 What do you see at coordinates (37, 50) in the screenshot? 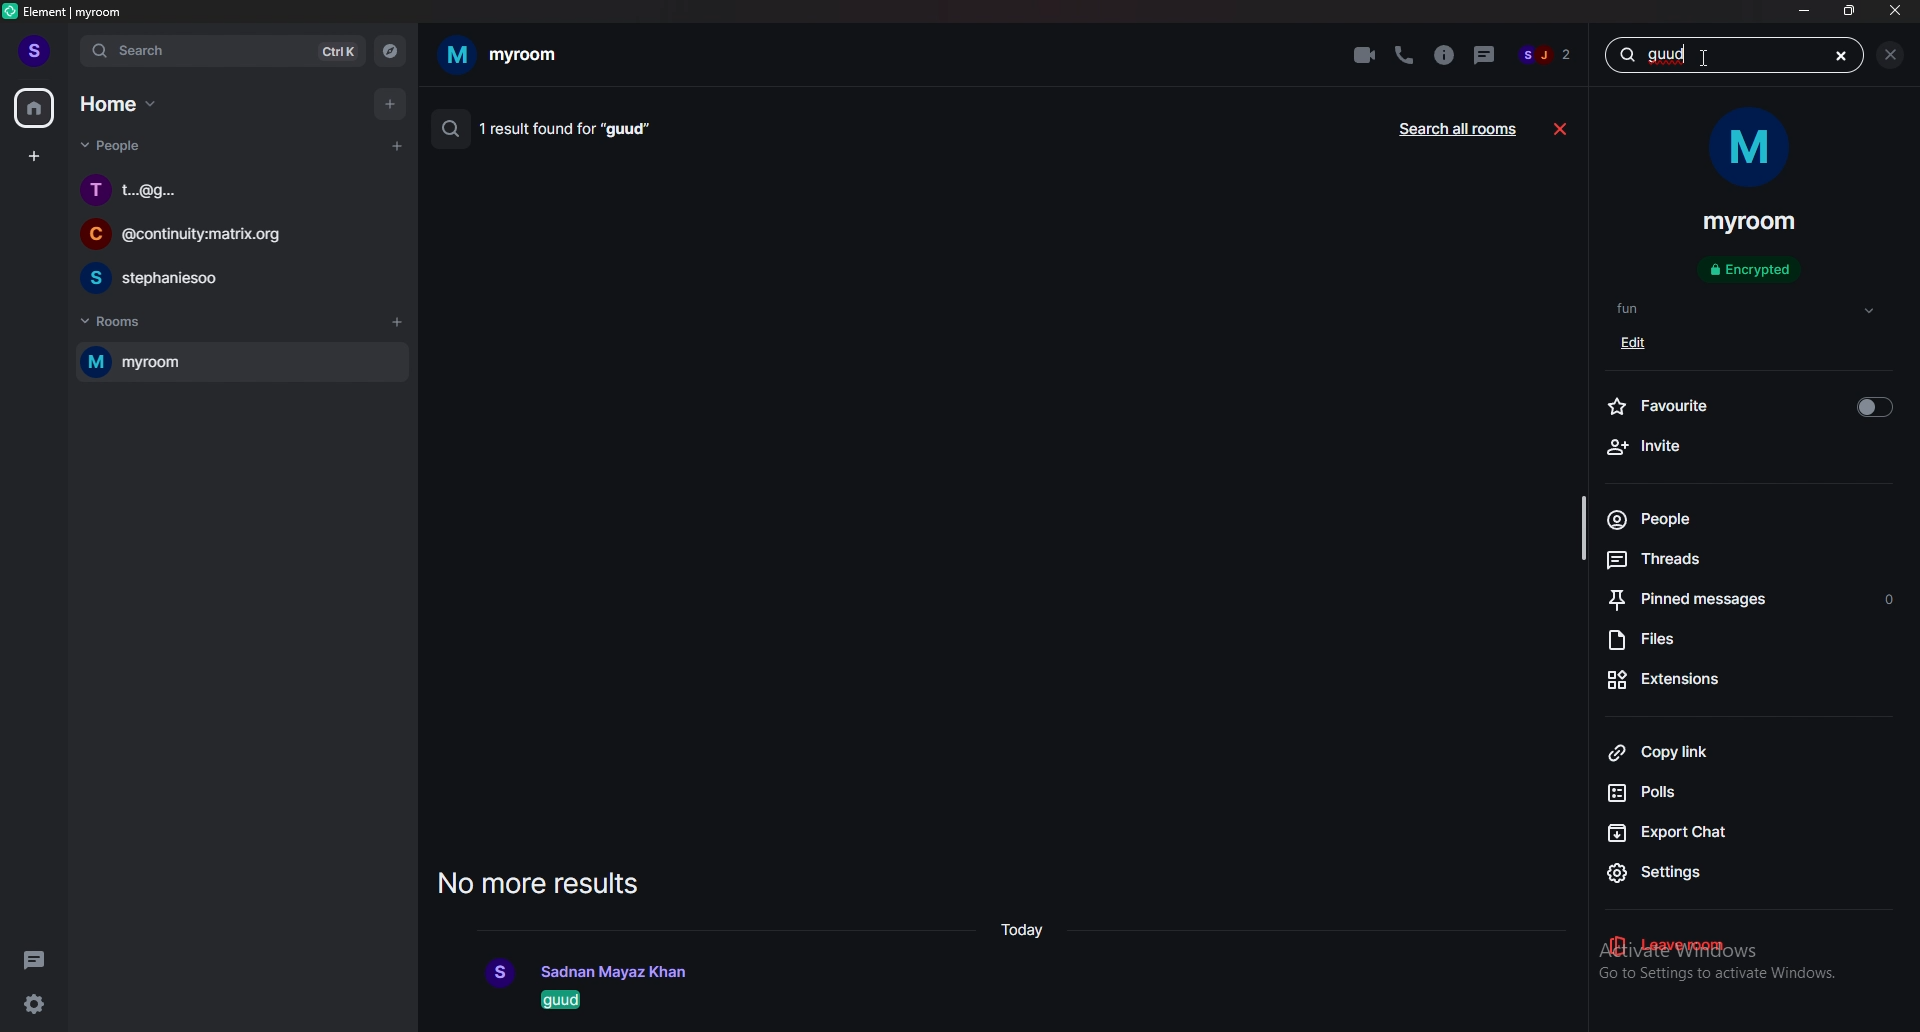
I see `profile` at bounding box center [37, 50].